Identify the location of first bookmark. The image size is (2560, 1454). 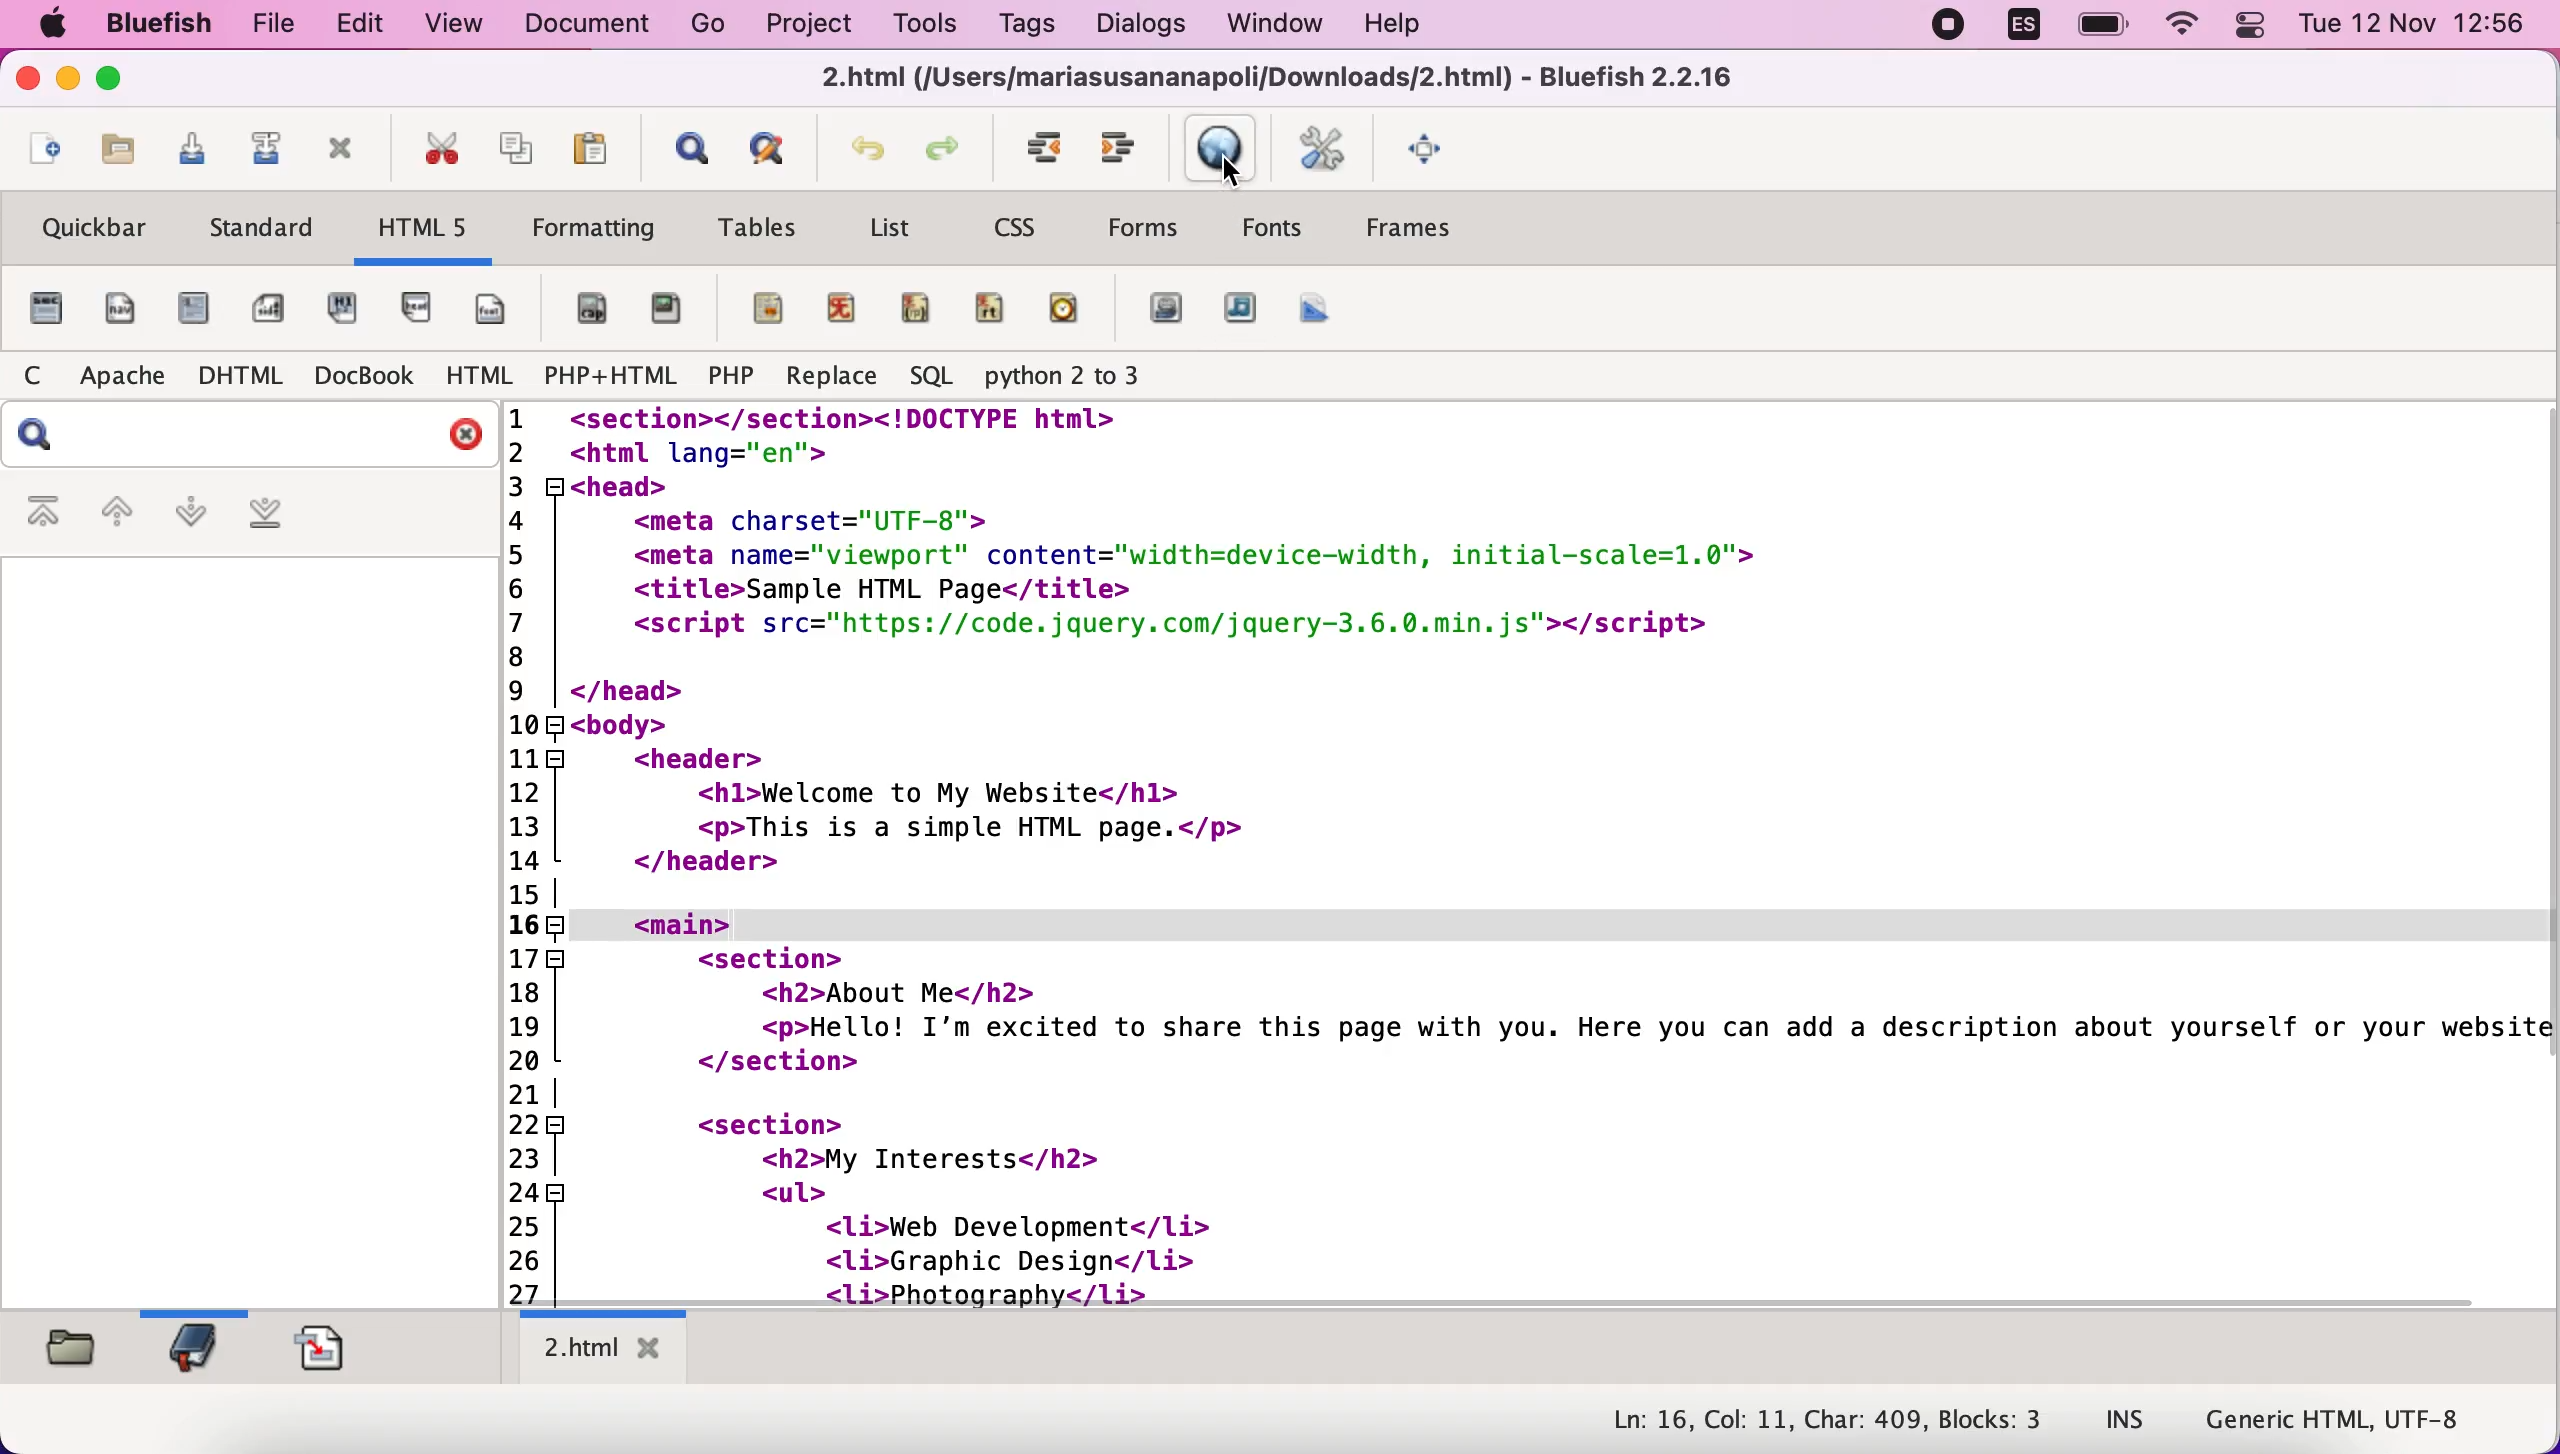
(44, 521).